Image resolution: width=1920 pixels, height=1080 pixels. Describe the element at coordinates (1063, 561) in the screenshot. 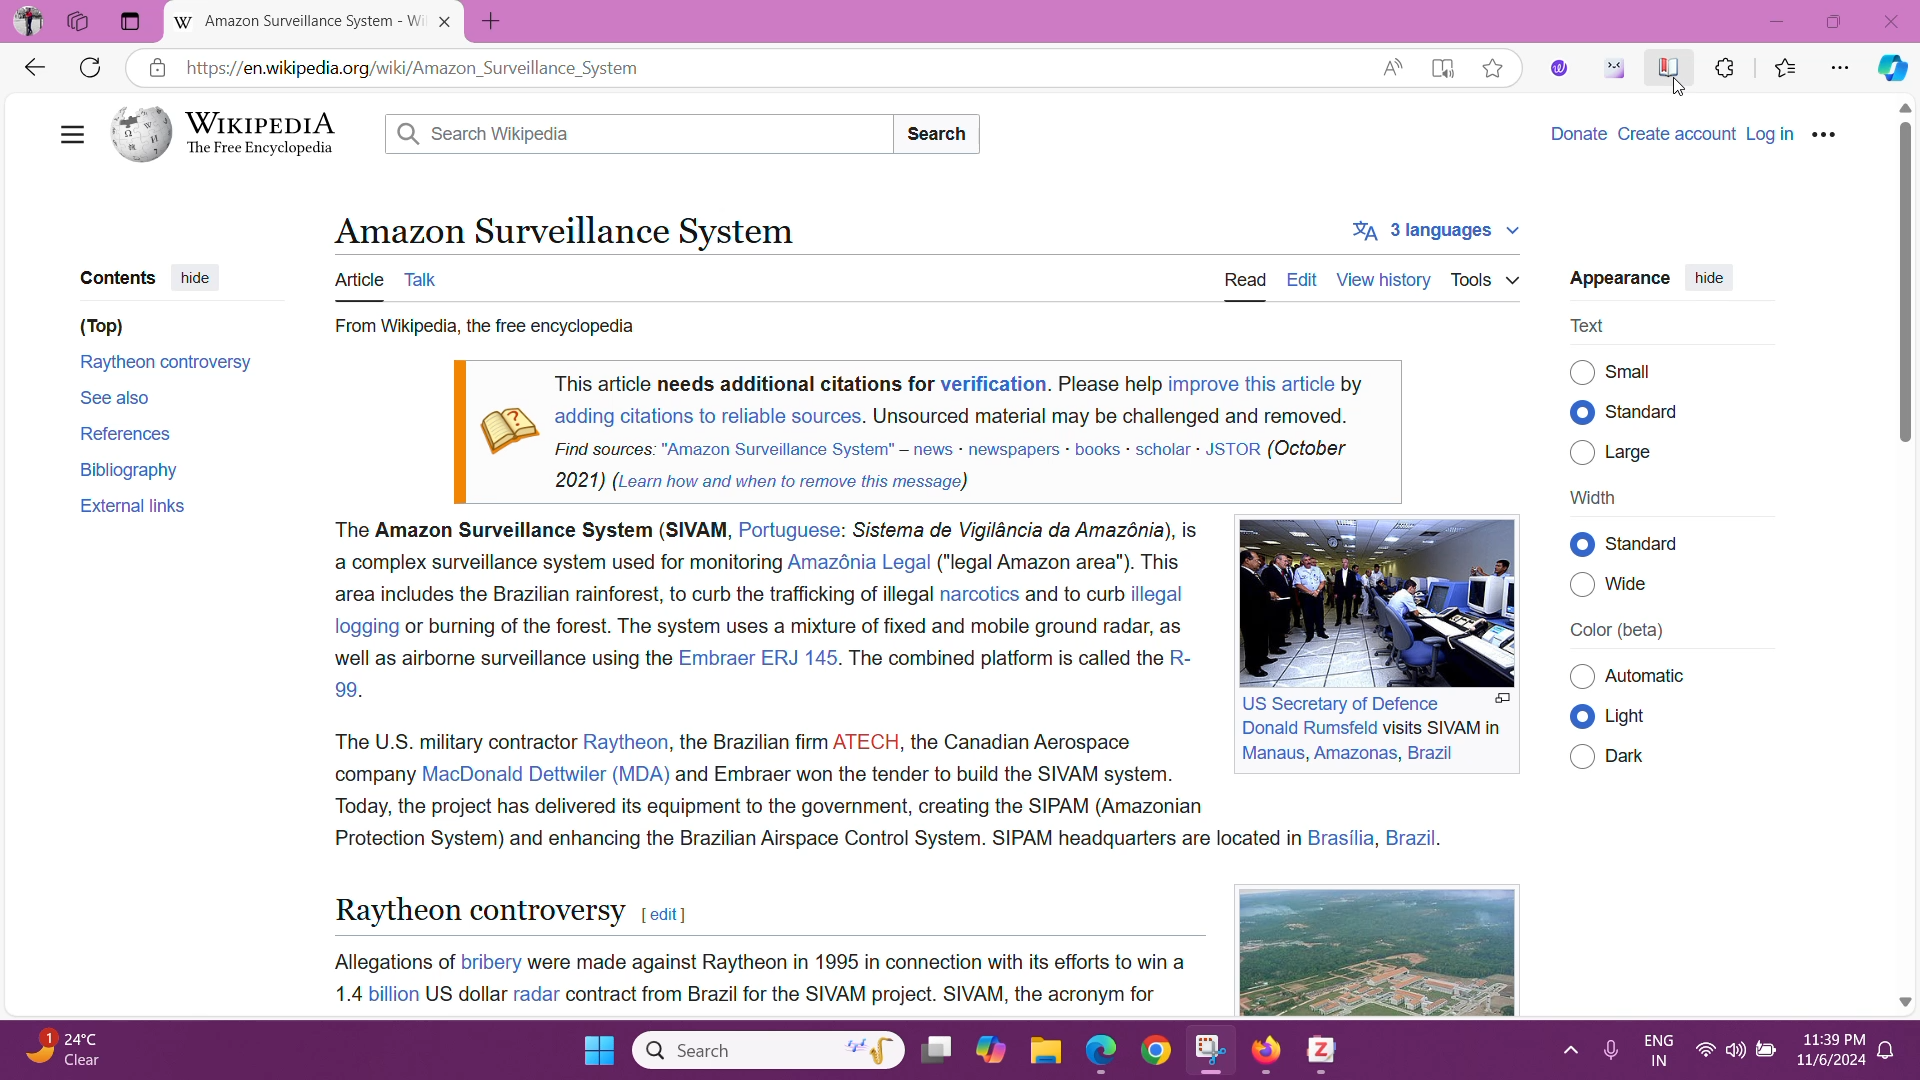

I see `("legal Amazon area"). This` at that location.